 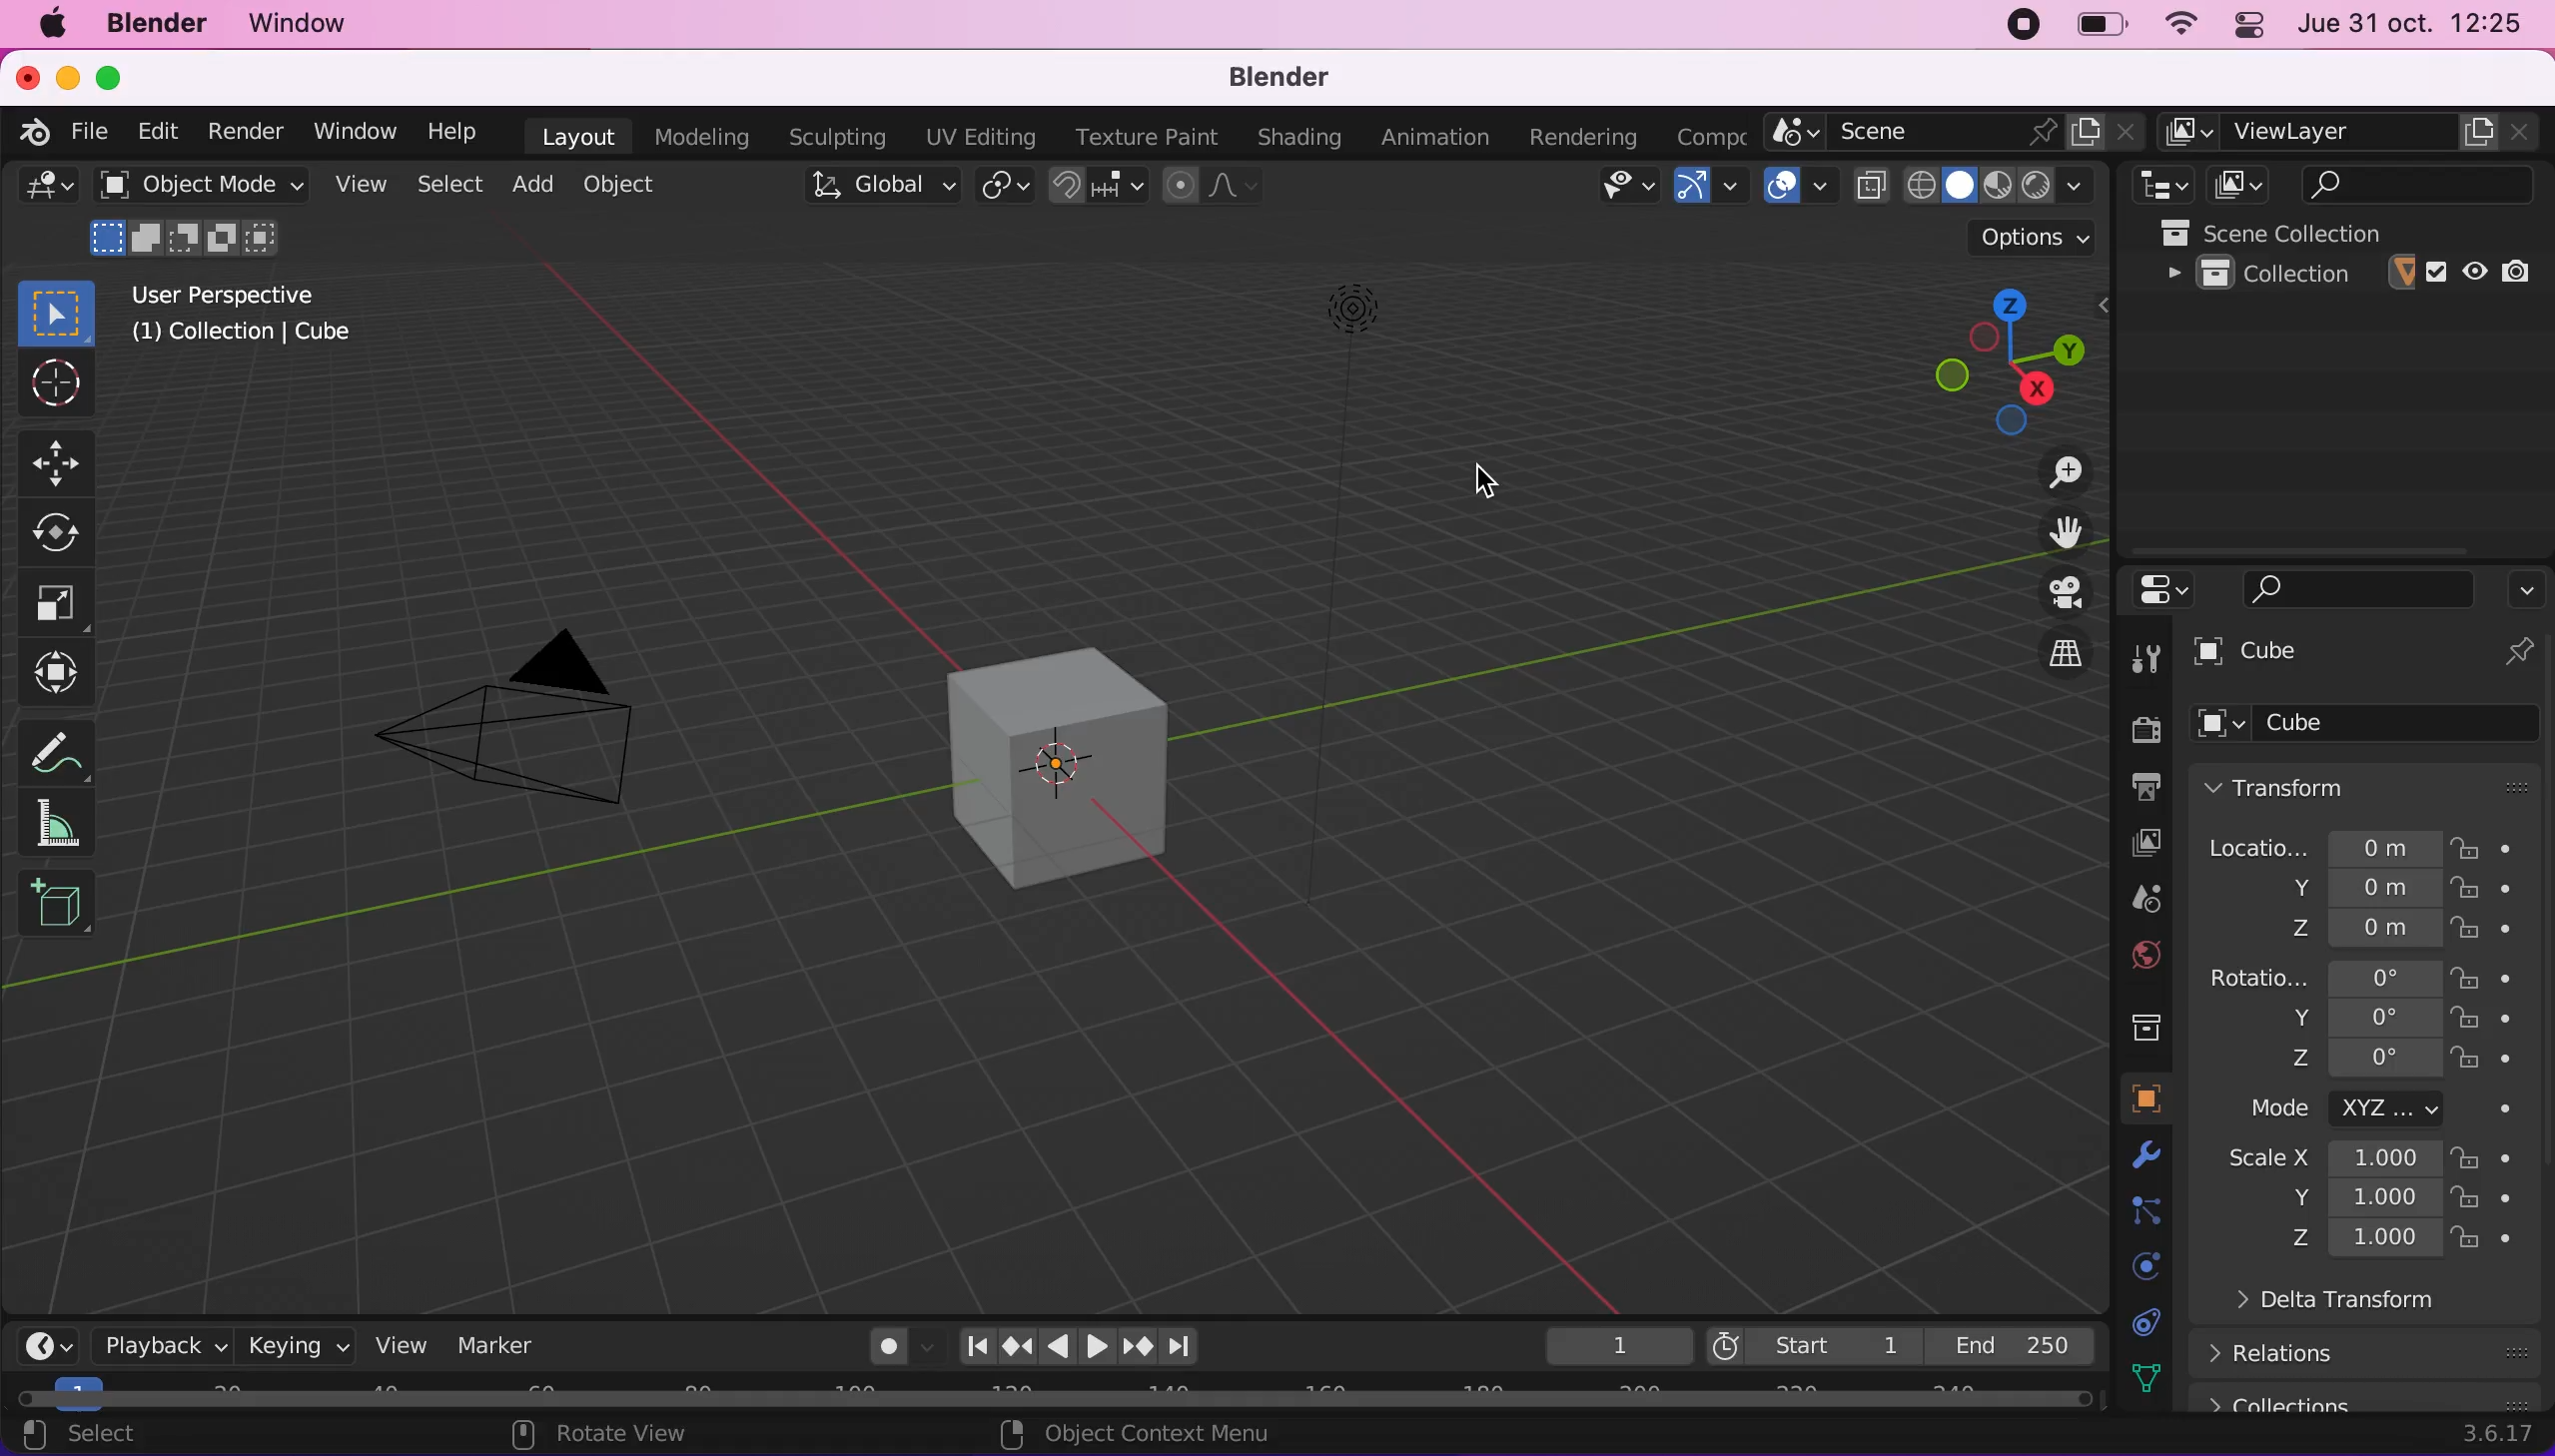 What do you see at coordinates (37, 134) in the screenshot?
I see `blender logo` at bounding box center [37, 134].